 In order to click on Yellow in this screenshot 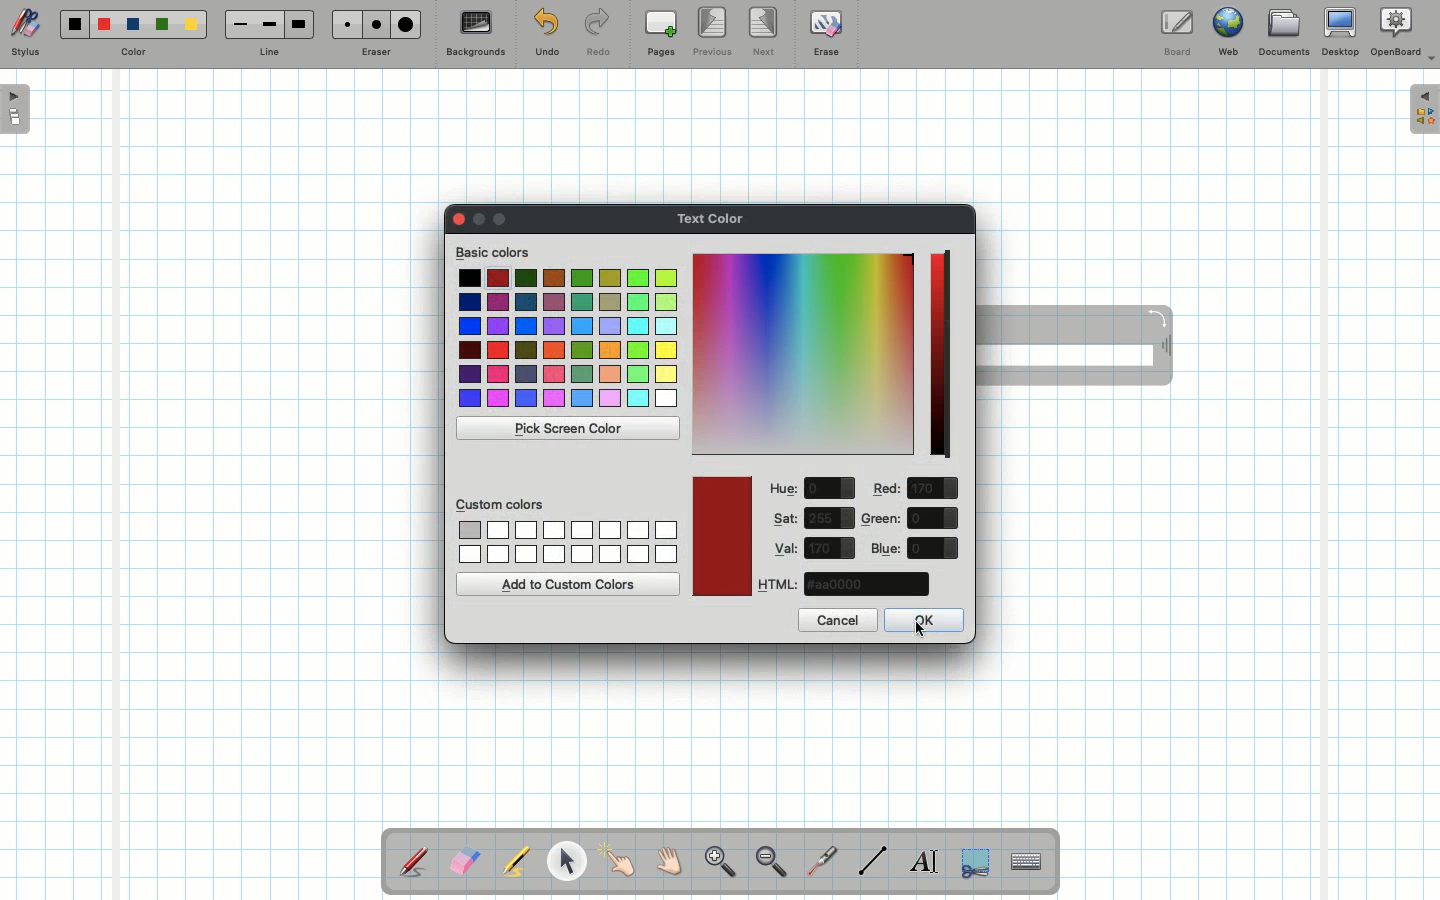, I will do `click(191, 24)`.